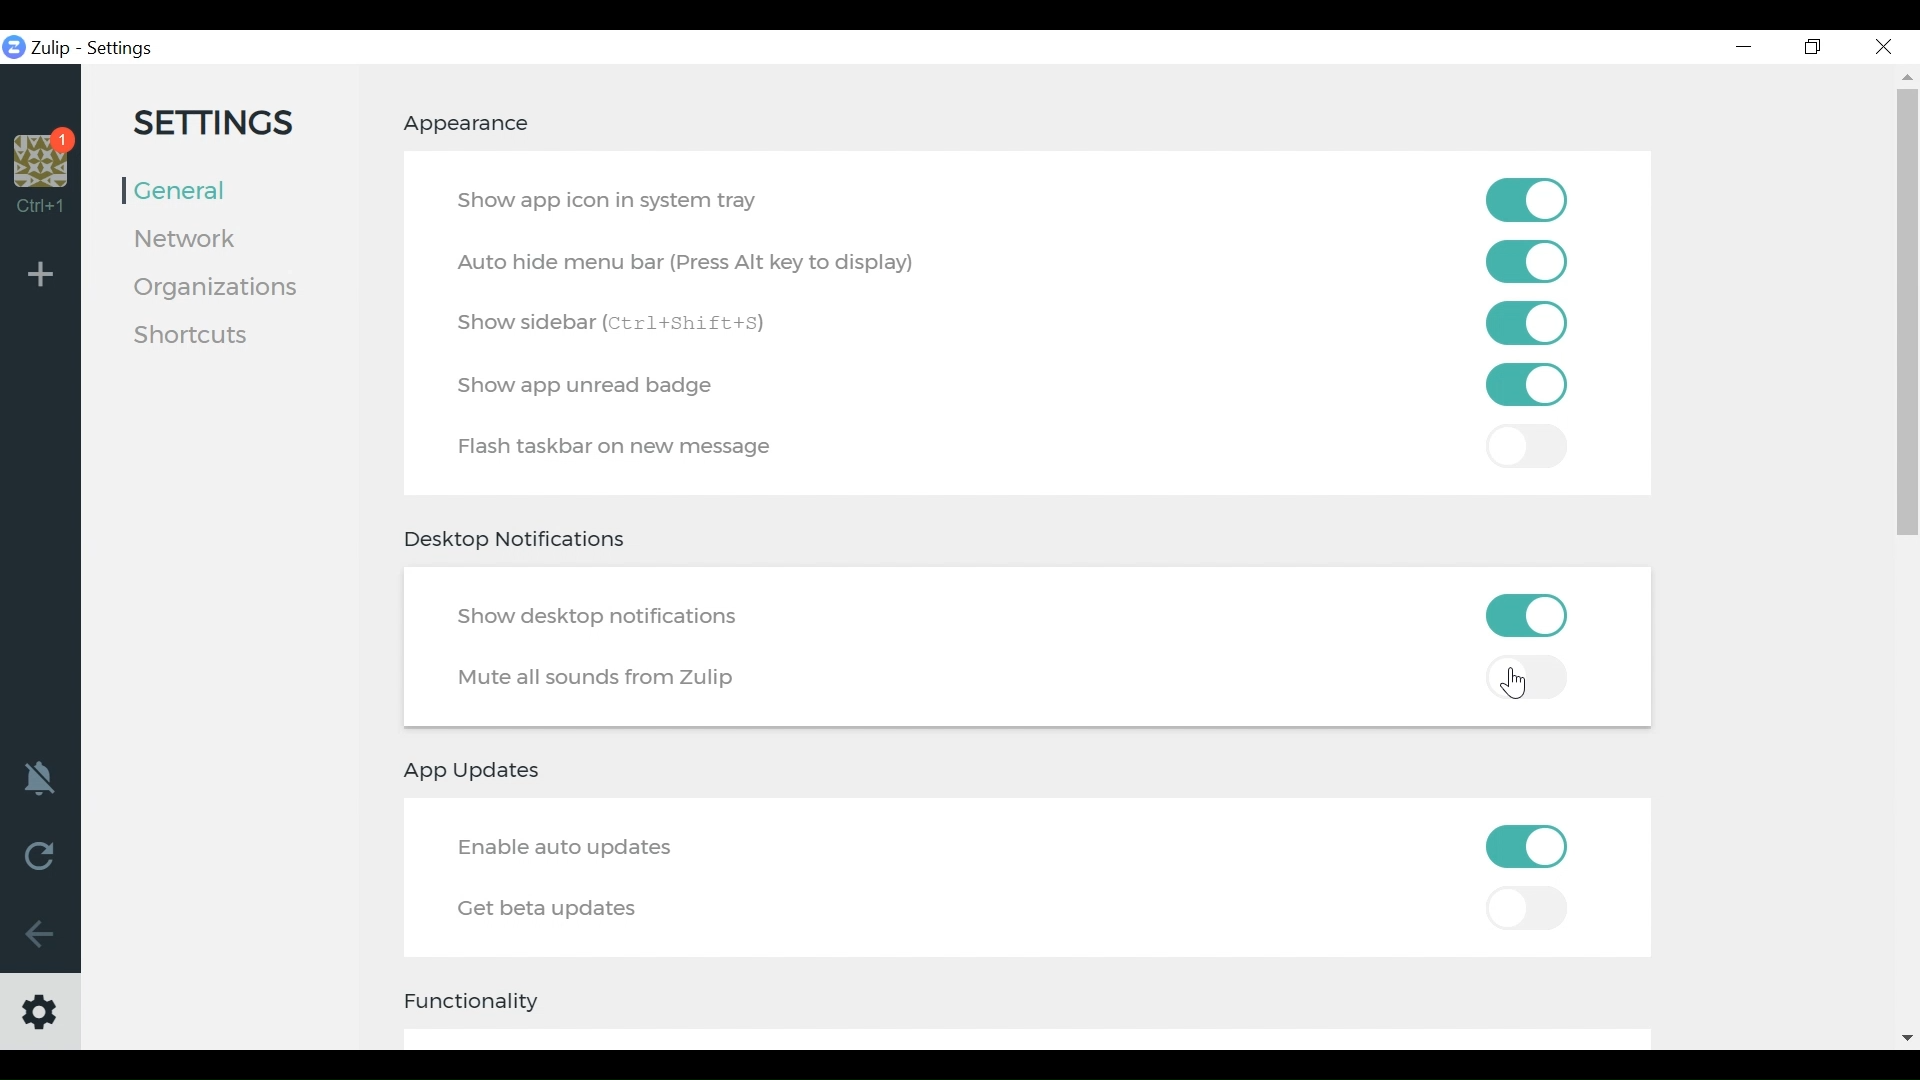 Image resolution: width=1920 pixels, height=1080 pixels. Describe the element at coordinates (41, 272) in the screenshot. I see `Add Organisation` at that location.